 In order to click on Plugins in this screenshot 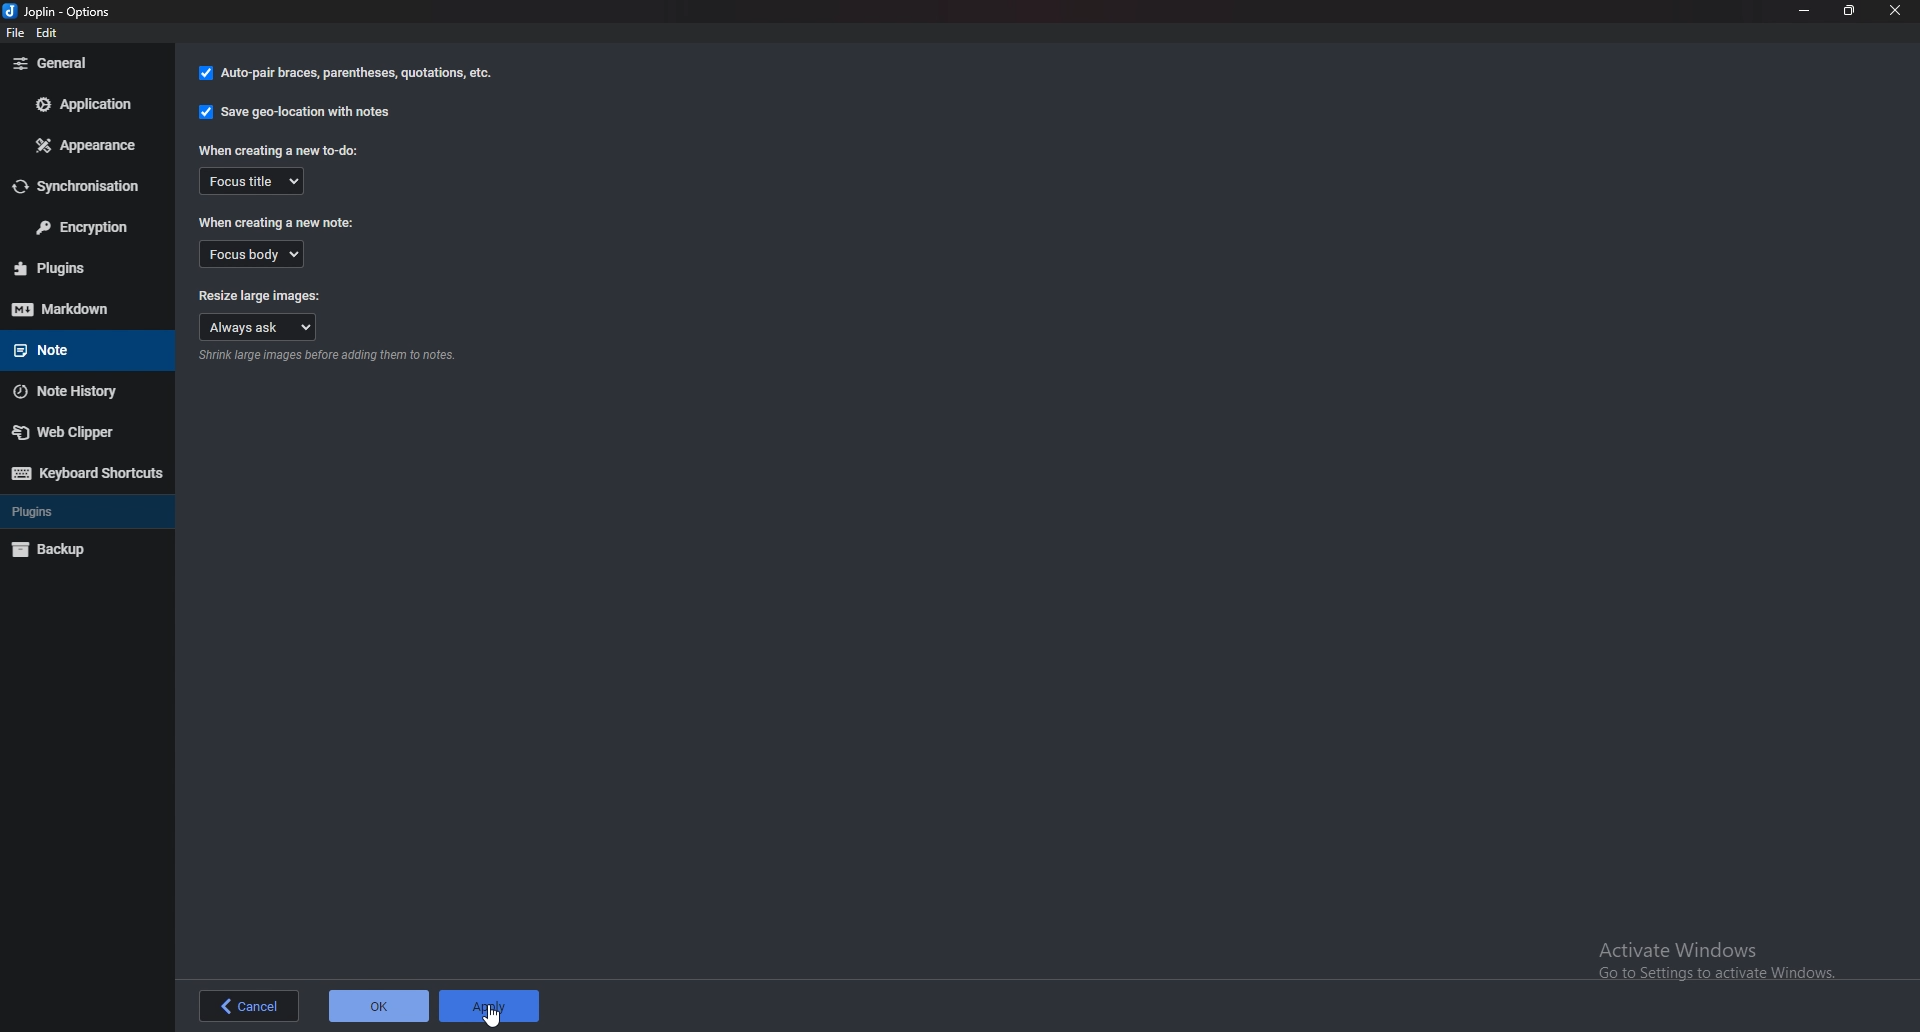, I will do `click(80, 510)`.